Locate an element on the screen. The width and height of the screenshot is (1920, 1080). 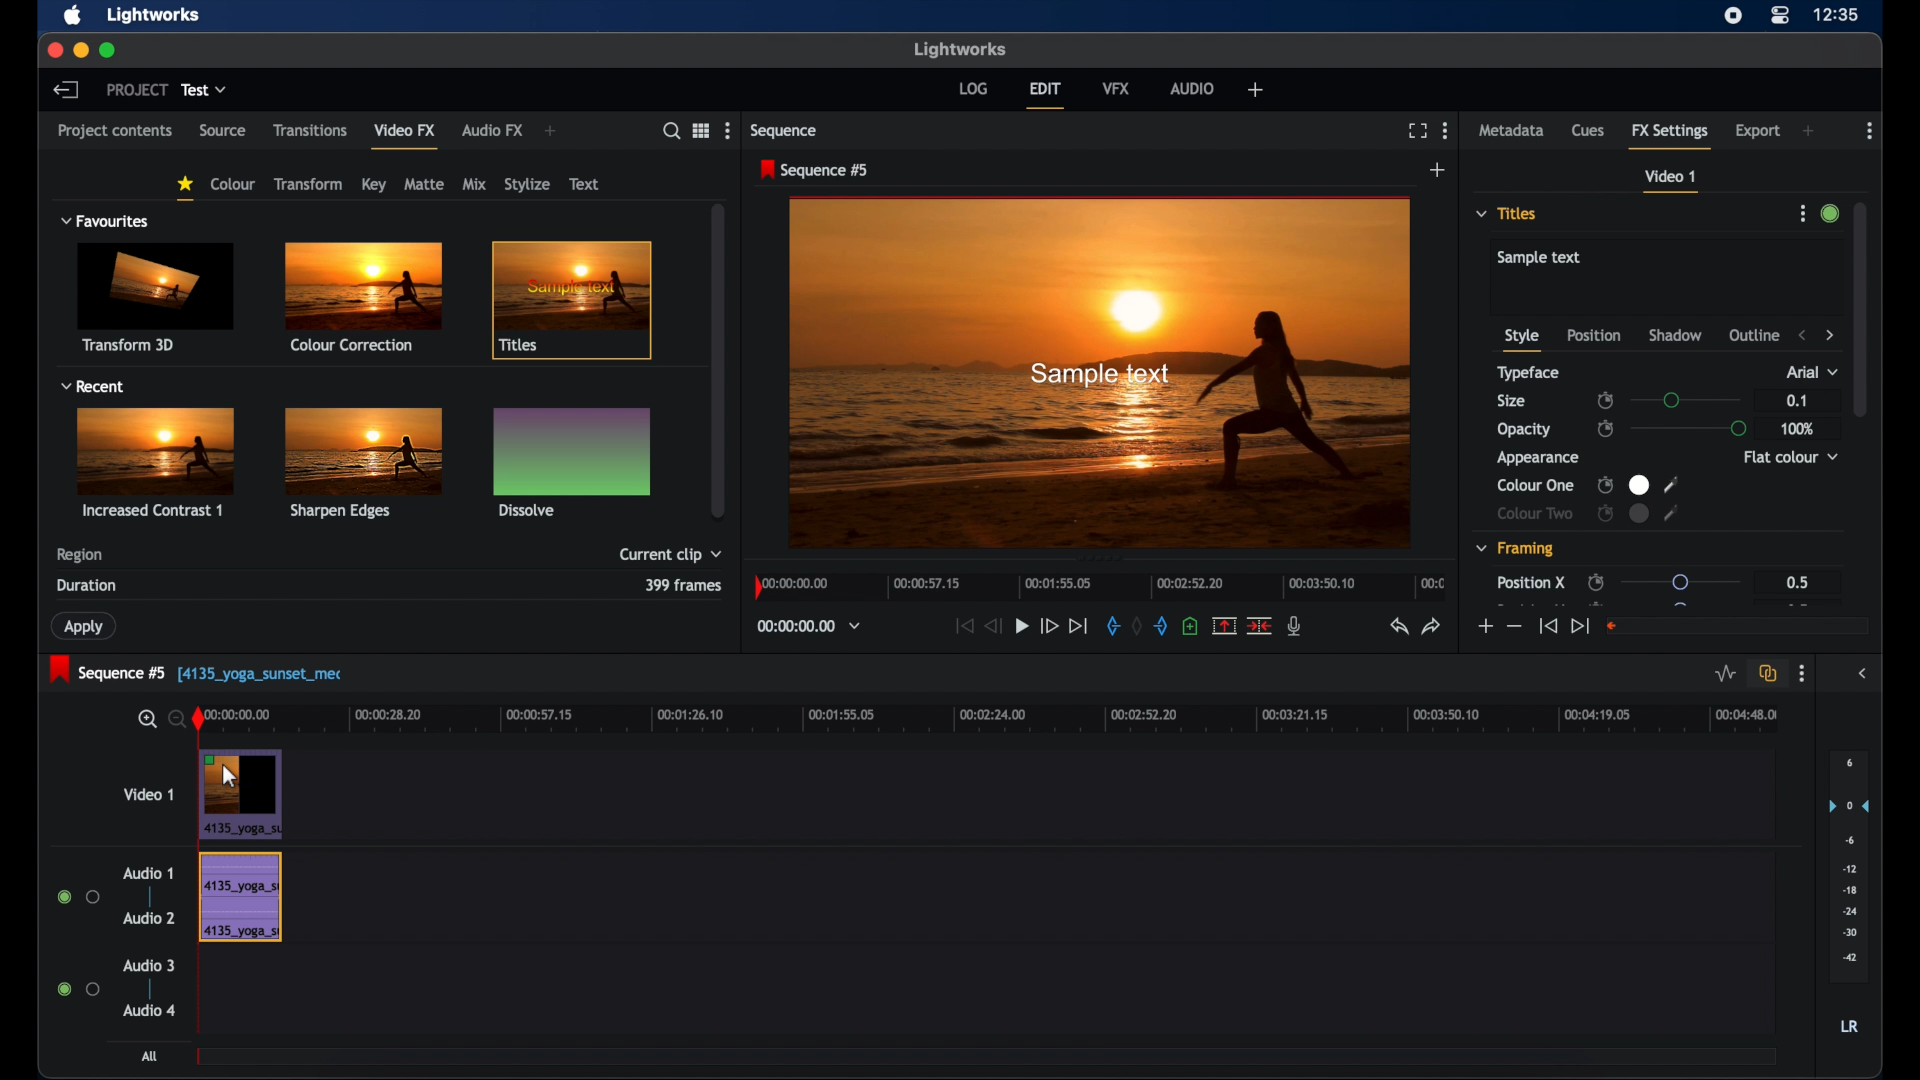
3 segments is located at coordinates (683, 585).